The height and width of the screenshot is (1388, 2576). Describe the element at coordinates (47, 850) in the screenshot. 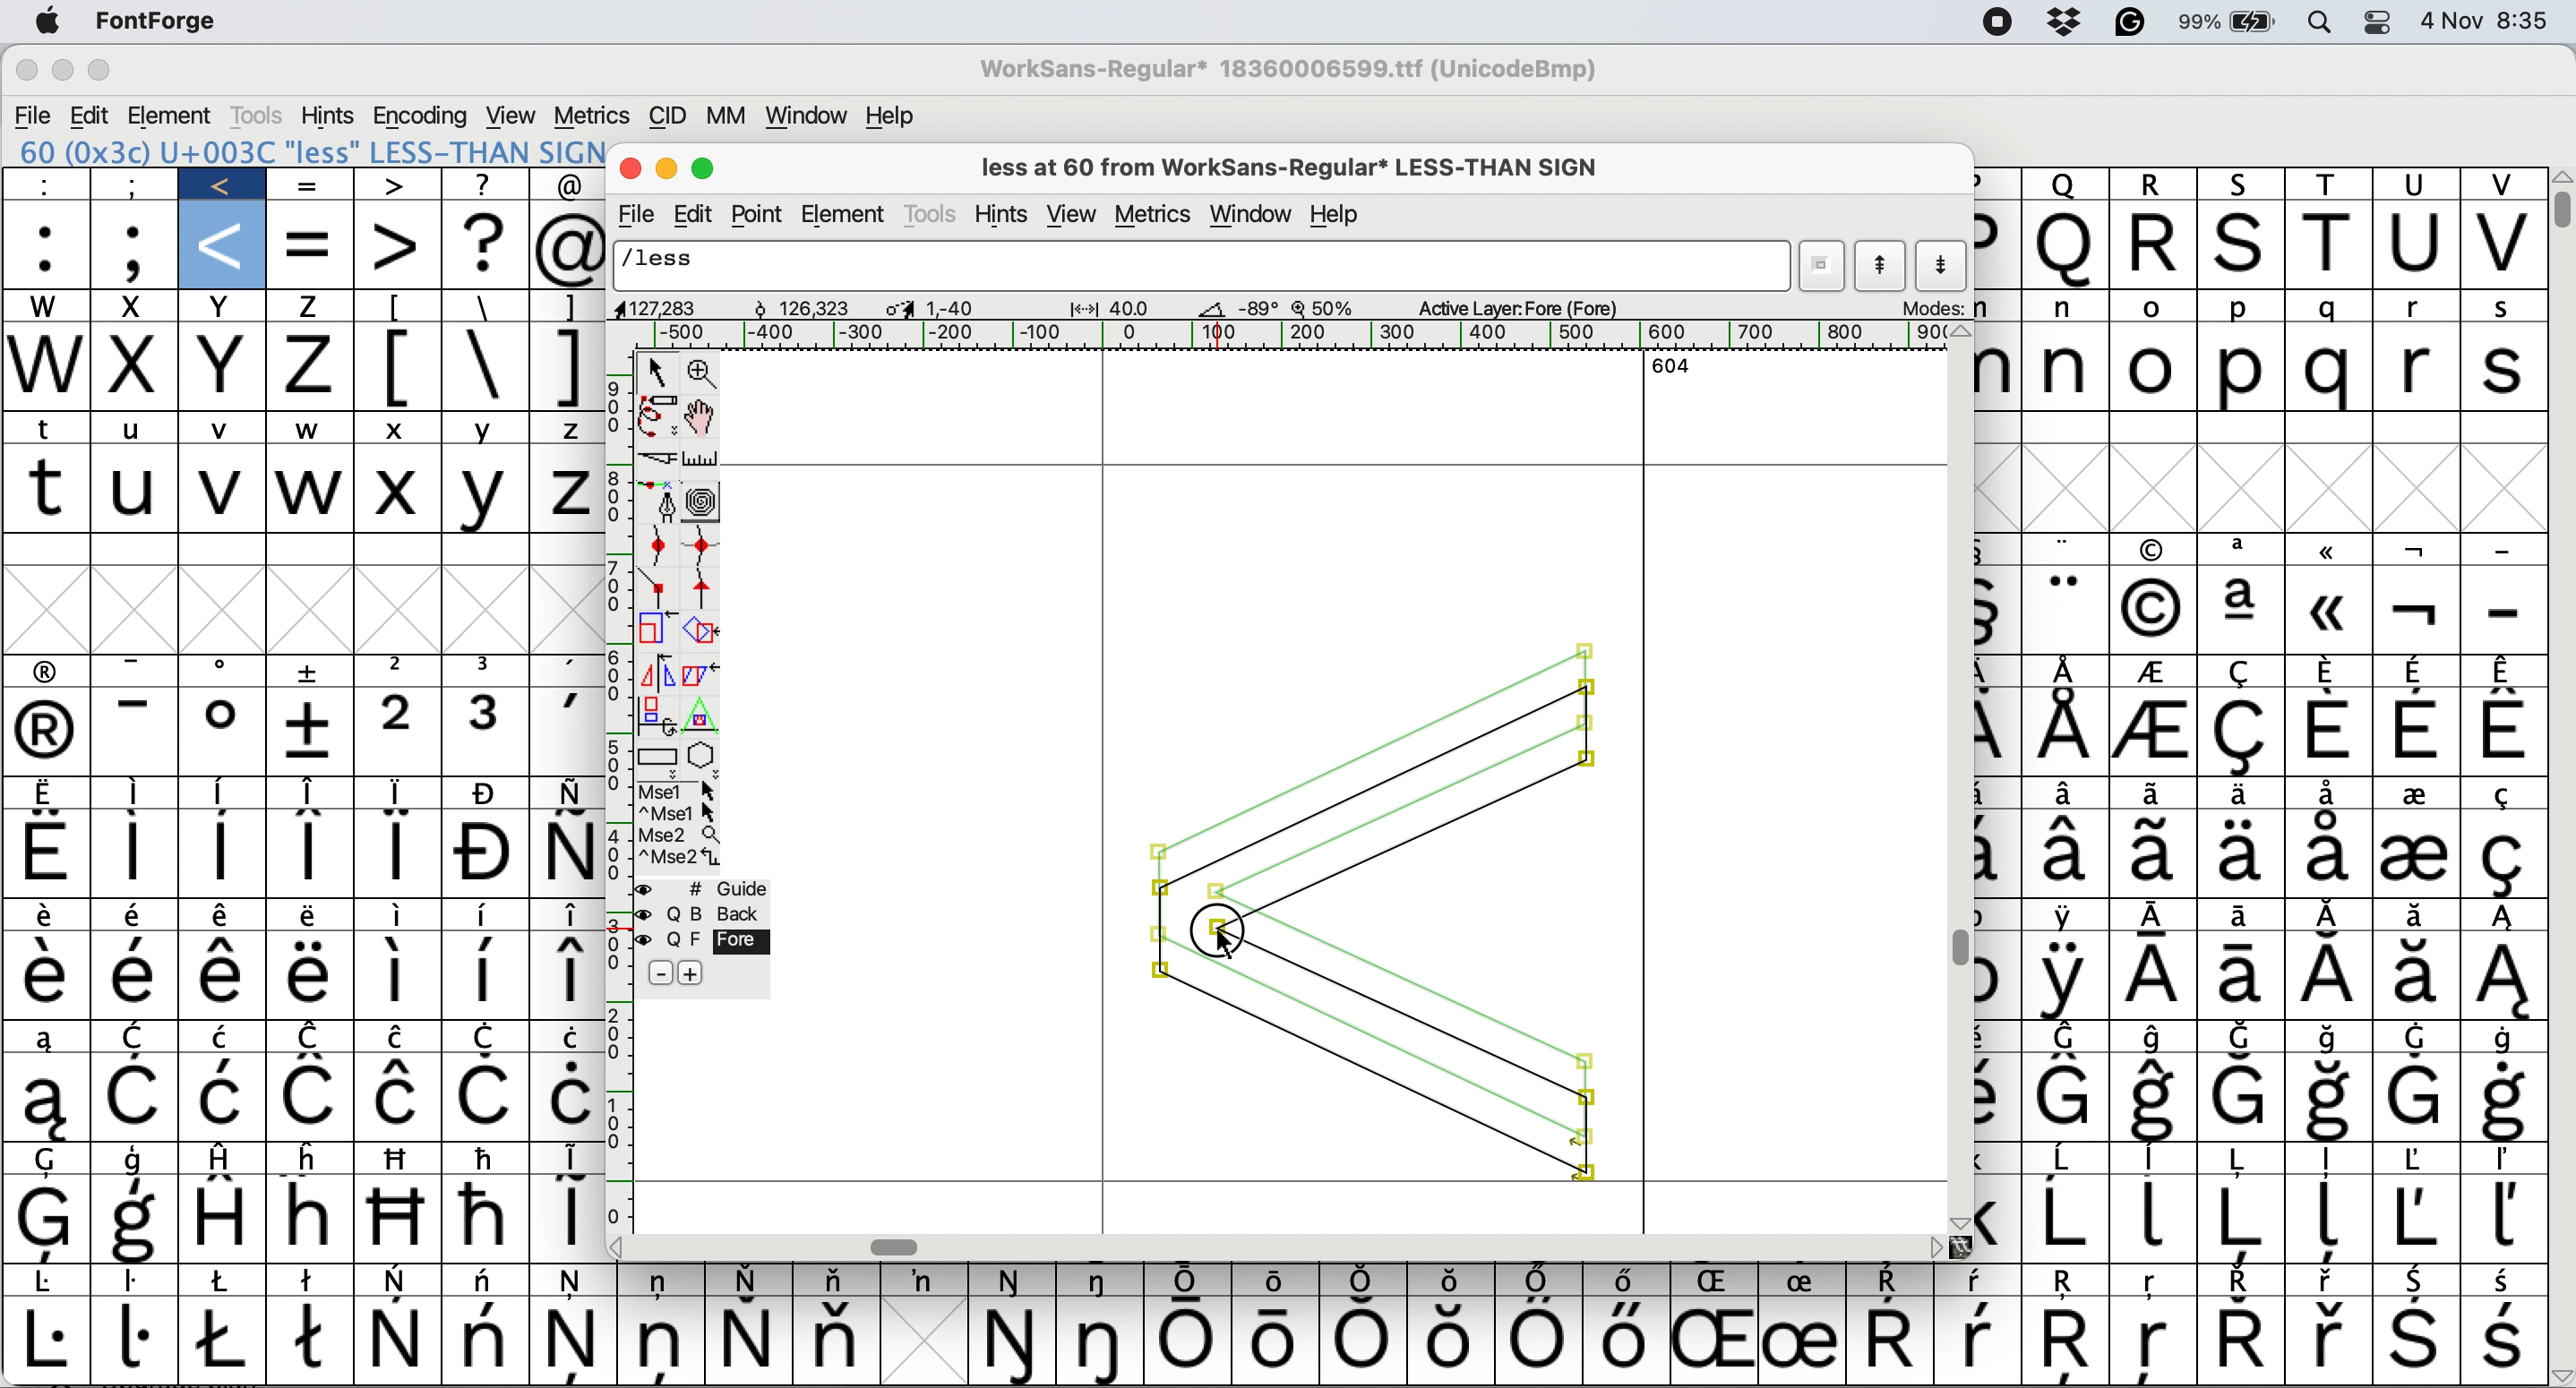

I see `Symbol` at that location.